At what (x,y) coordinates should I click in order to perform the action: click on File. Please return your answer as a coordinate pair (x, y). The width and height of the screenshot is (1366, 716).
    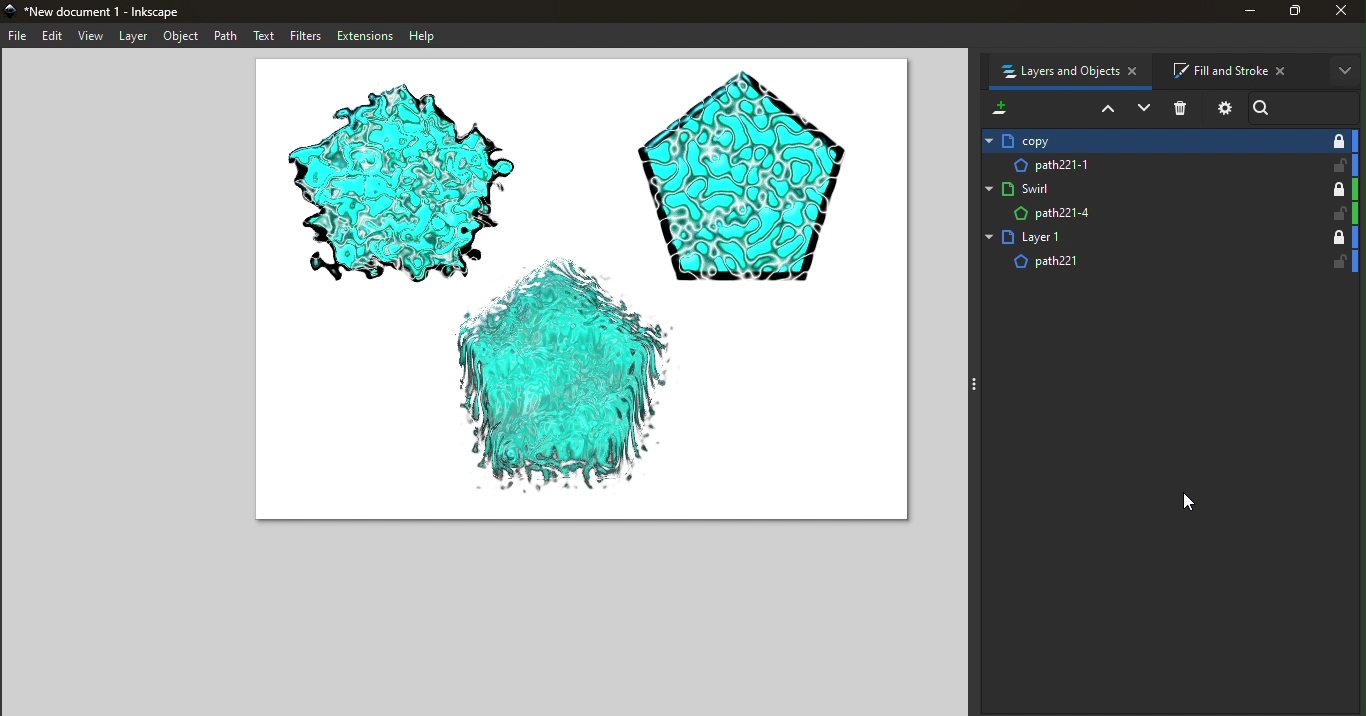
    Looking at the image, I should click on (20, 35).